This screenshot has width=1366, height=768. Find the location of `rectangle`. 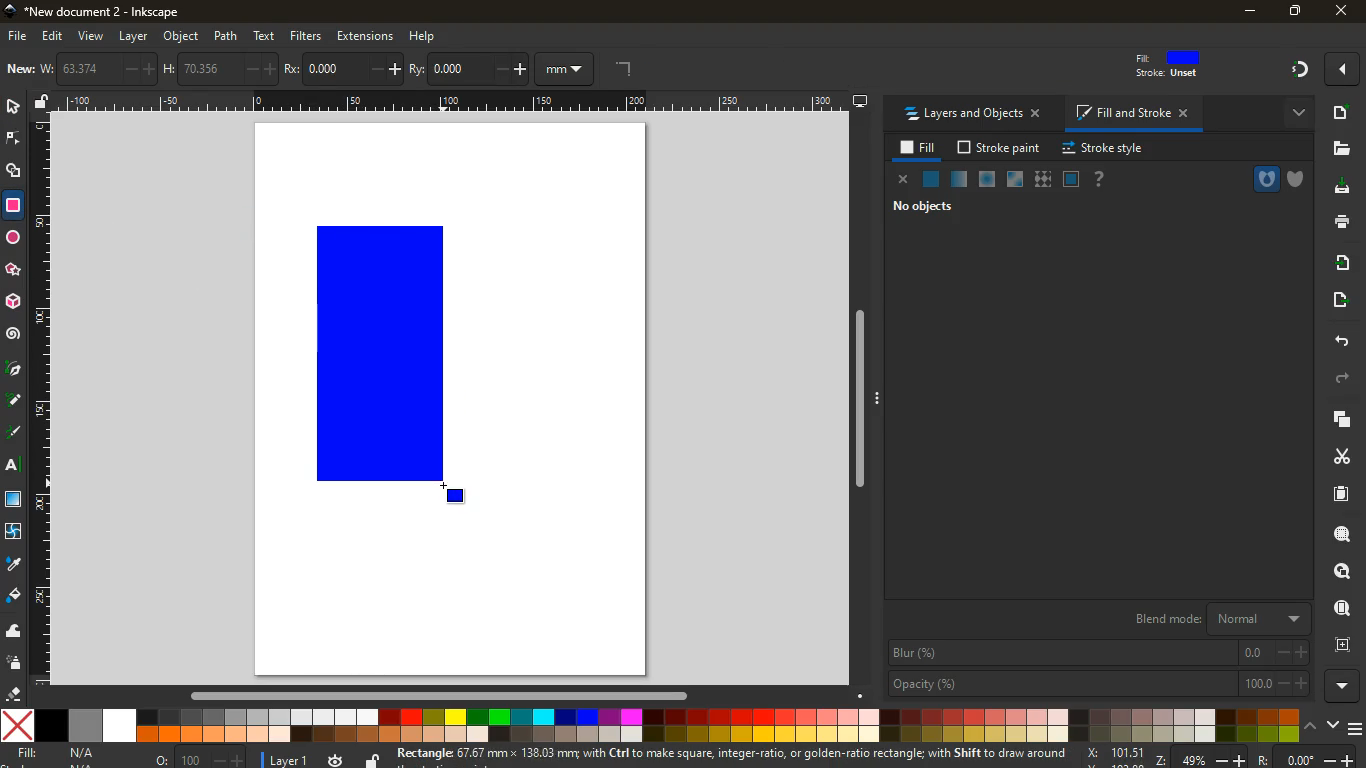

rectangle is located at coordinates (398, 361).